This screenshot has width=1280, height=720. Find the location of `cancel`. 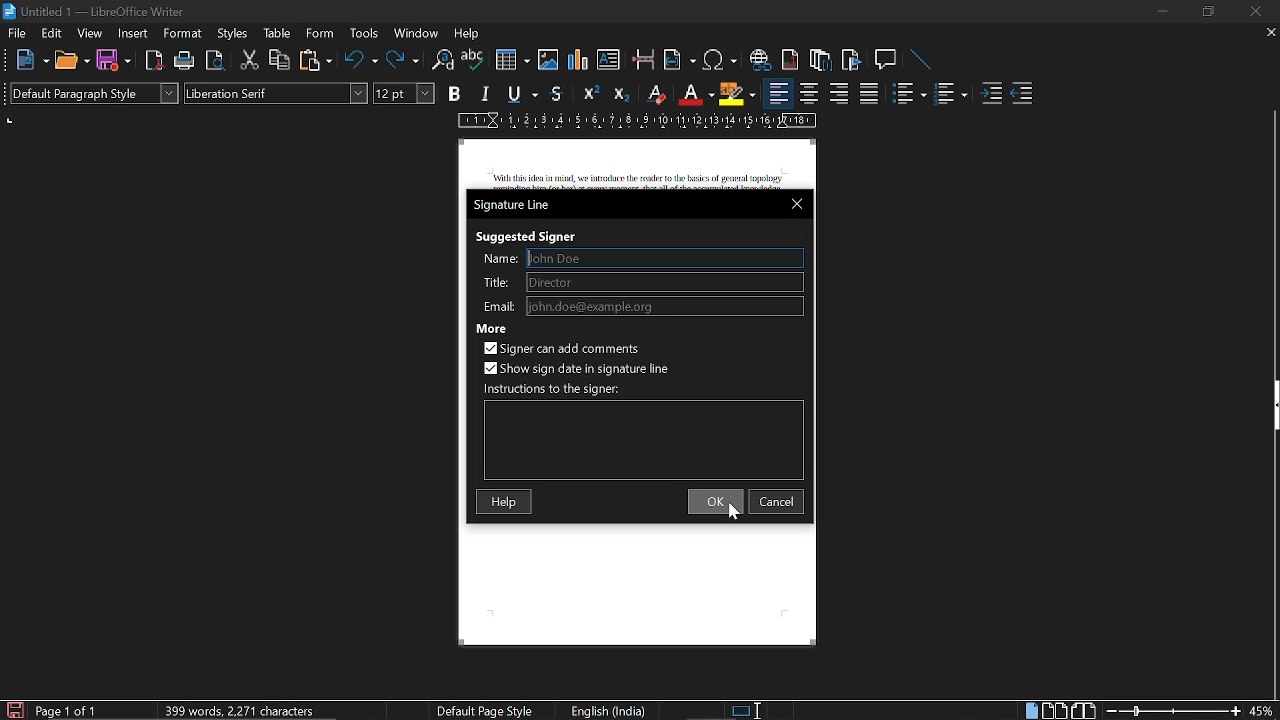

cancel is located at coordinates (779, 501).